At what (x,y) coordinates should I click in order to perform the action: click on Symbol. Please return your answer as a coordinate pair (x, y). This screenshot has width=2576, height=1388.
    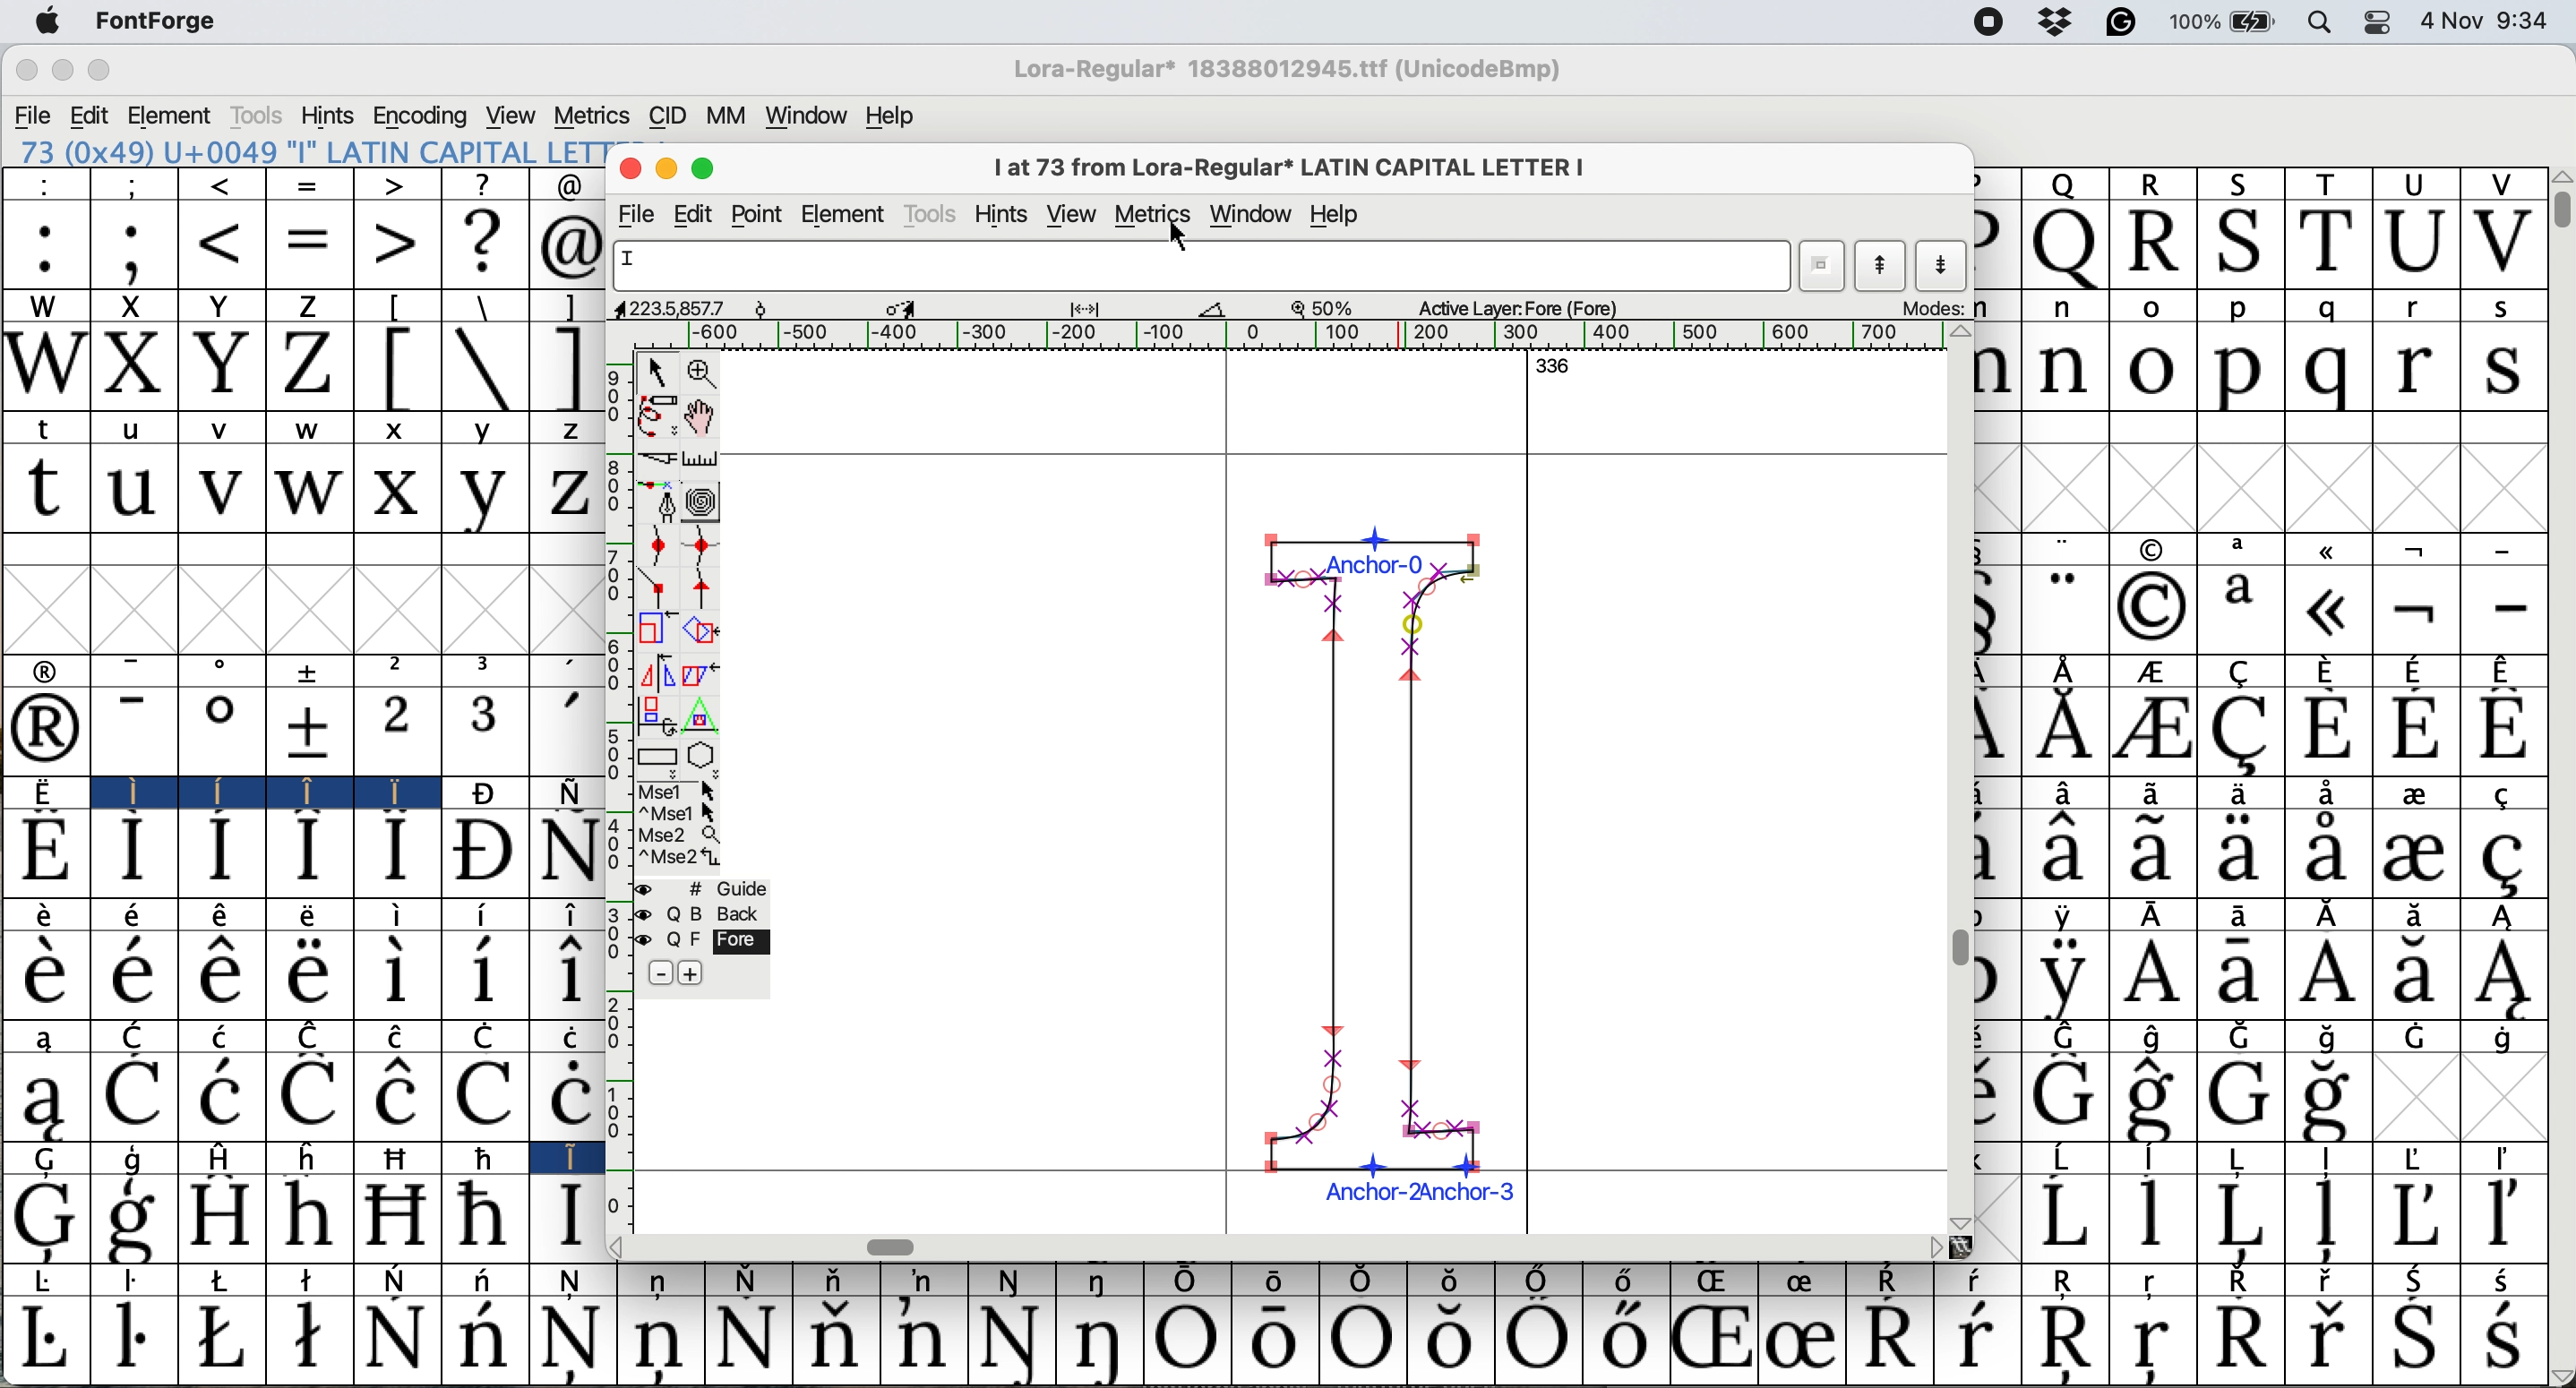
    Looking at the image, I should click on (2163, 1036).